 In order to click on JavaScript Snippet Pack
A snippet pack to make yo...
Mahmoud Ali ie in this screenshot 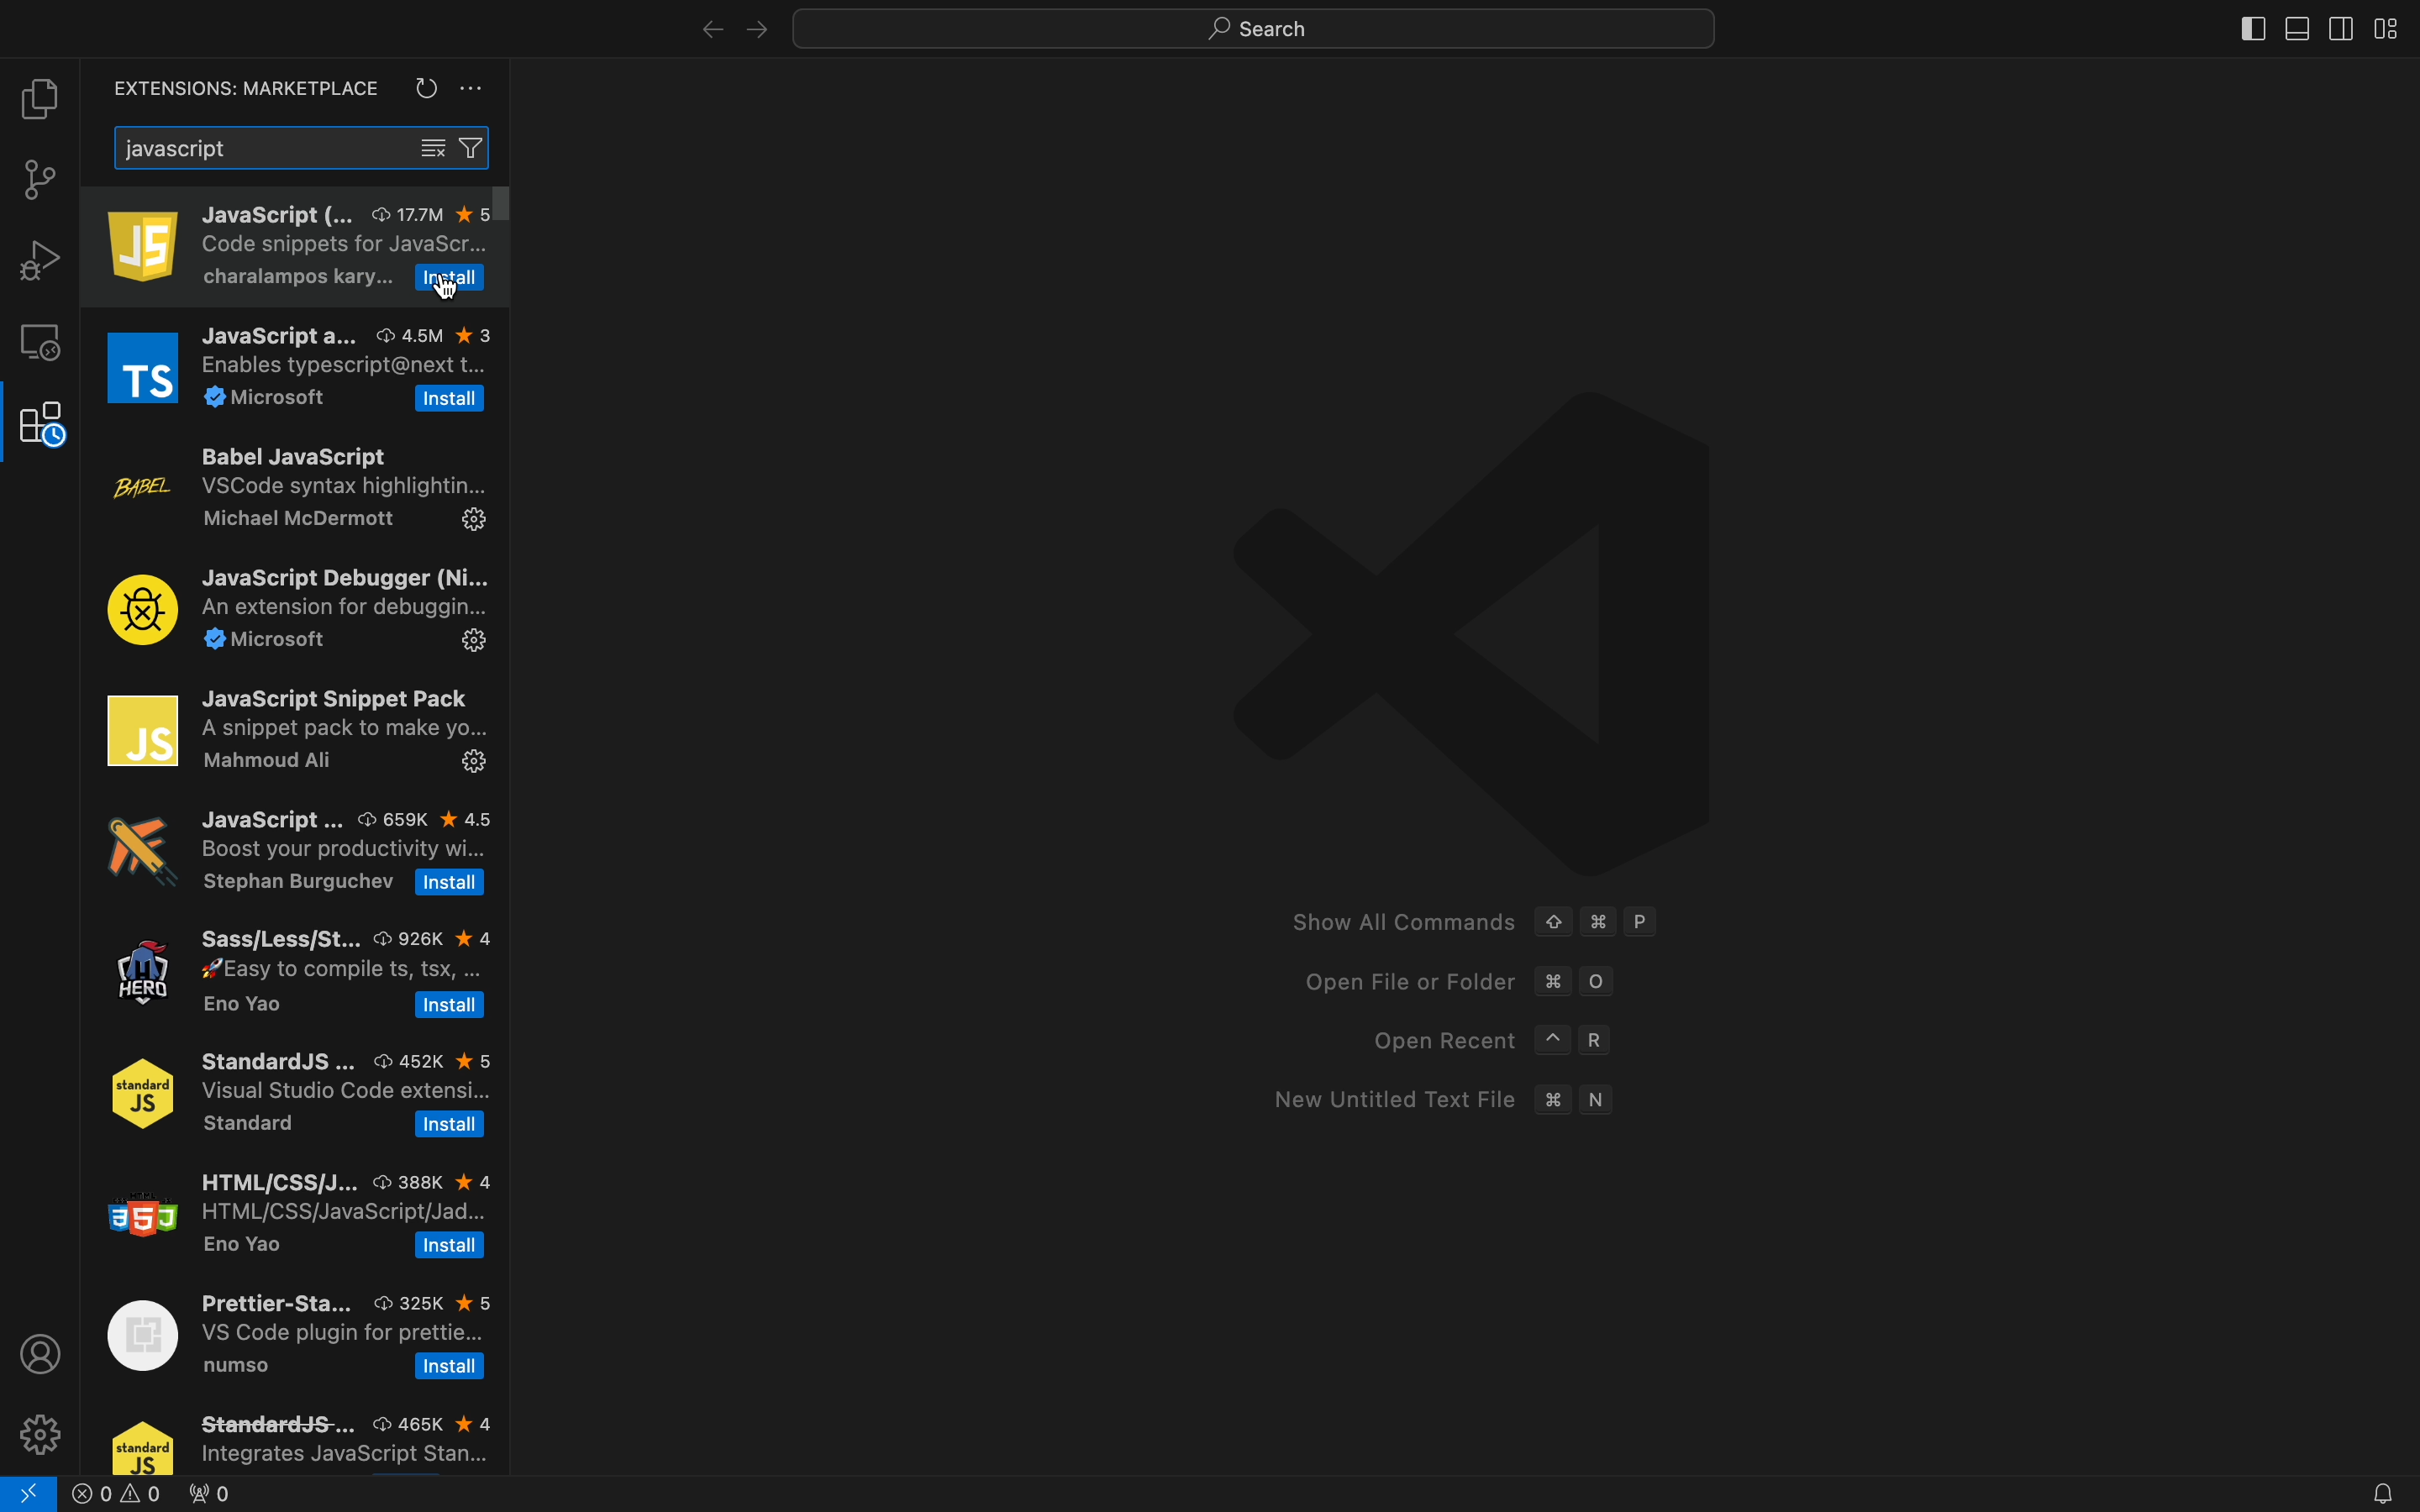, I will do `click(291, 731)`.